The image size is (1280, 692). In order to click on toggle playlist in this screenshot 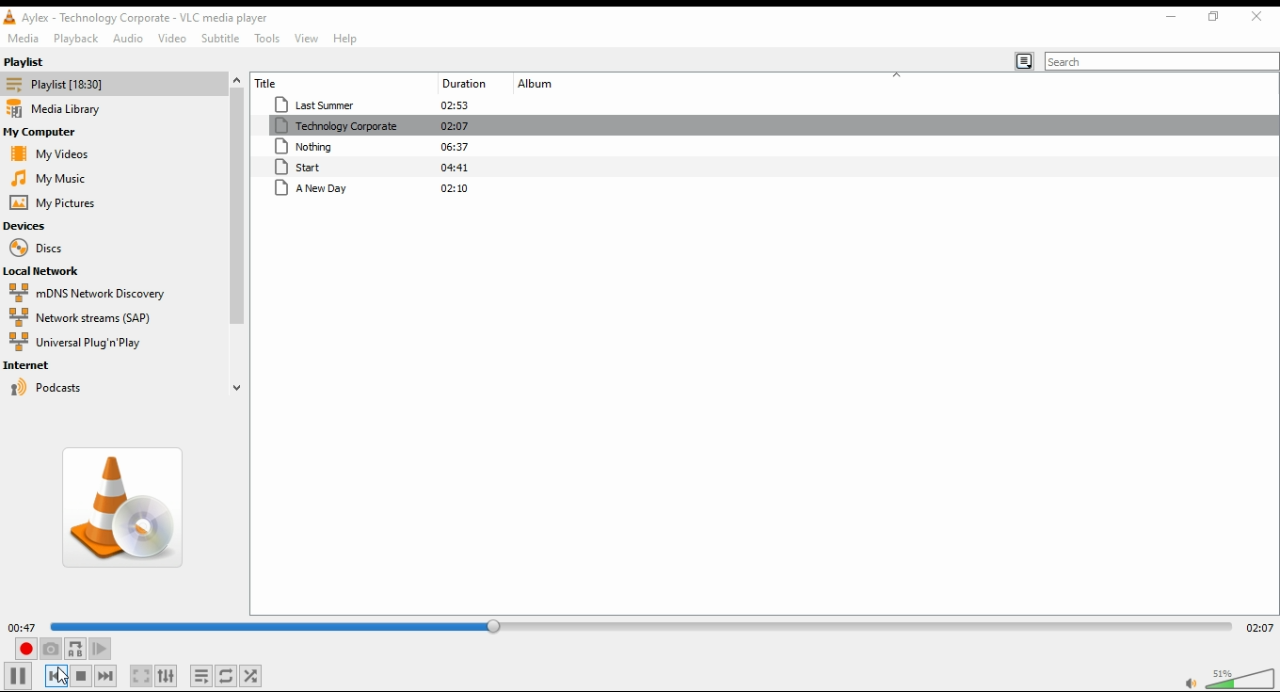, I will do `click(202, 676)`.